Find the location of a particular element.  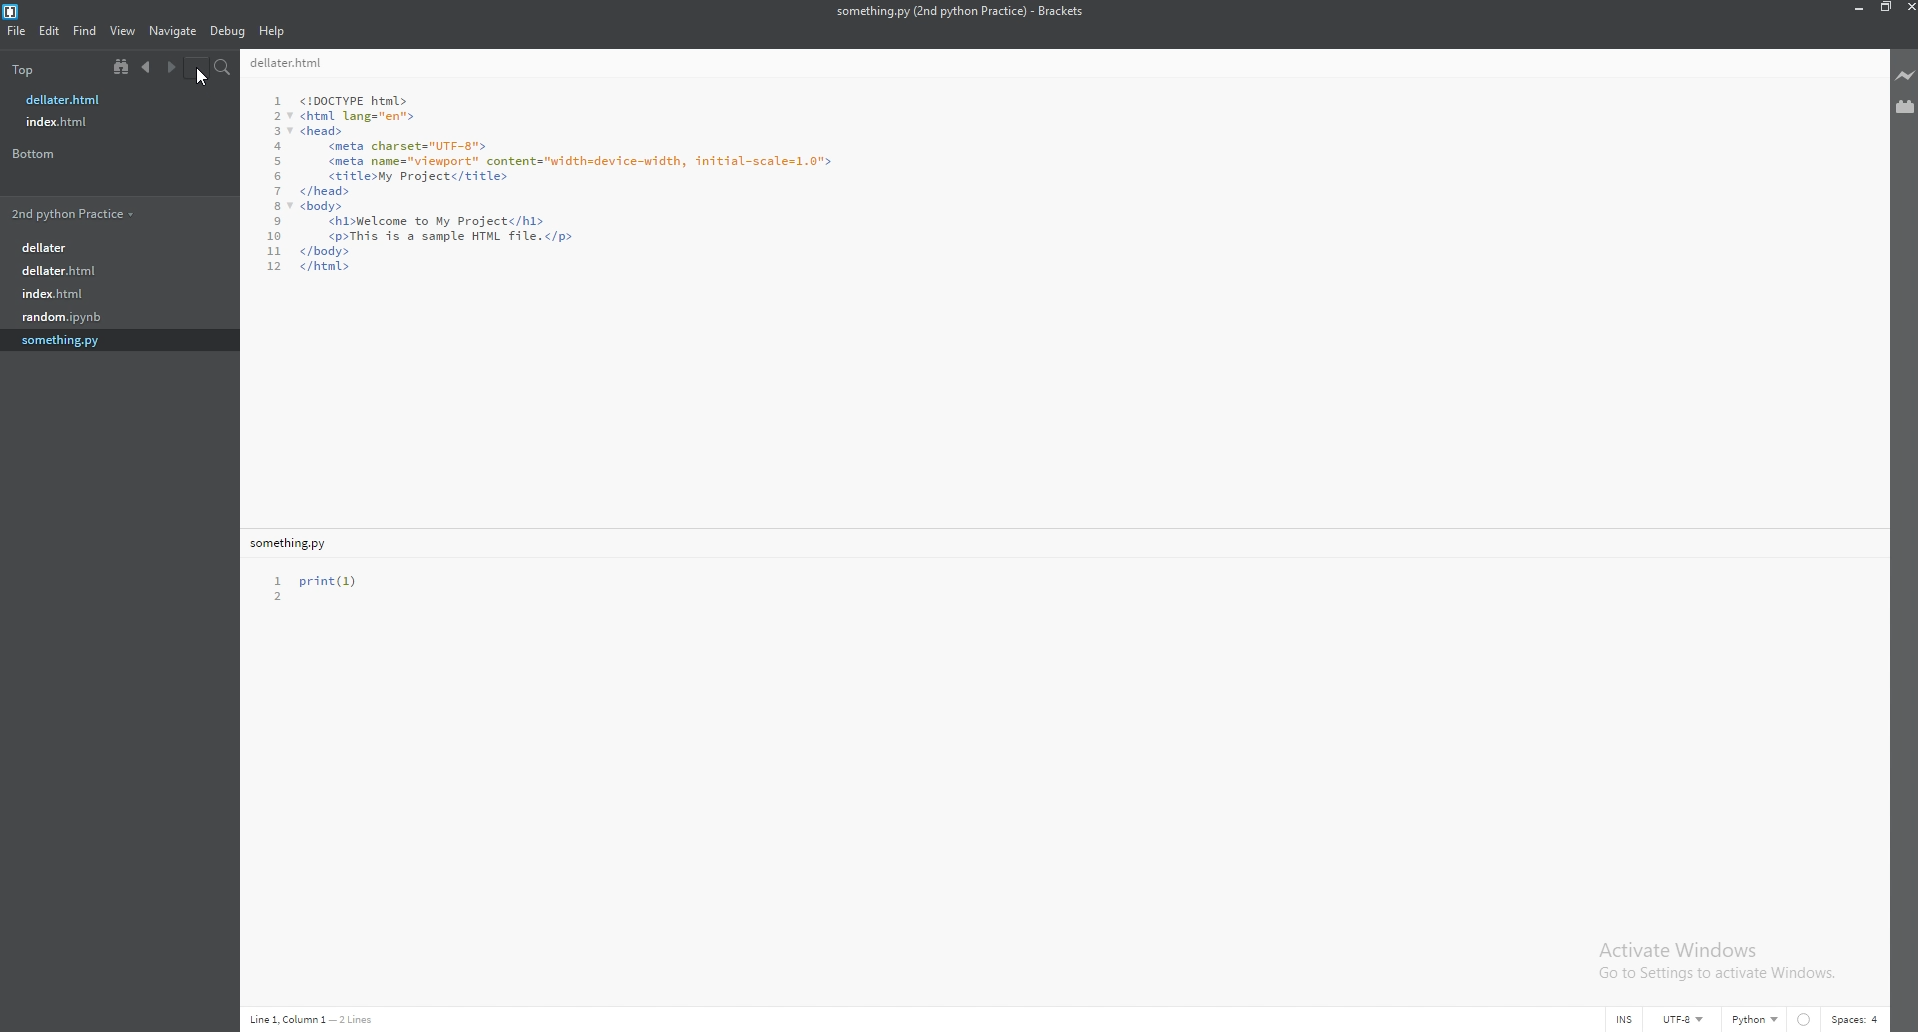

bottom is located at coordinates (58, 154).